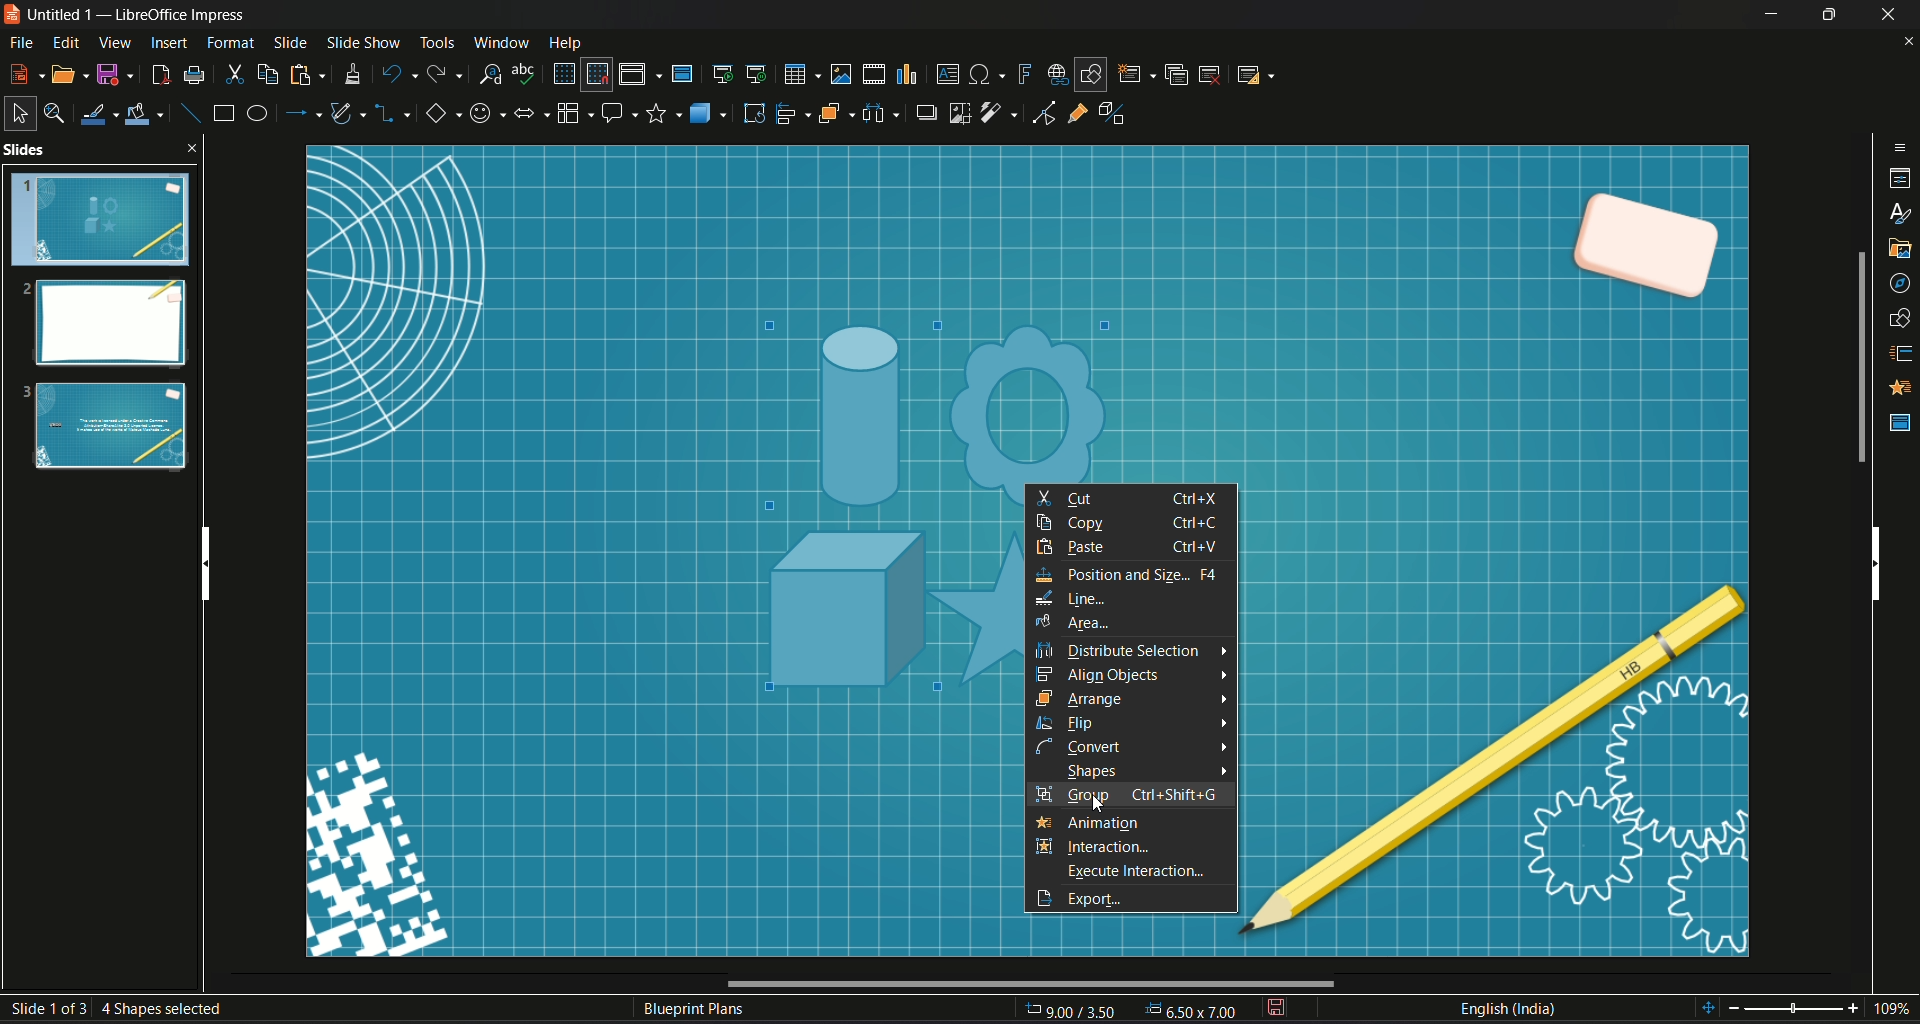  What do you see at coordinates (1275, 1009) in the screenshot?
I see `save` at bounding box center [1275, 1009].